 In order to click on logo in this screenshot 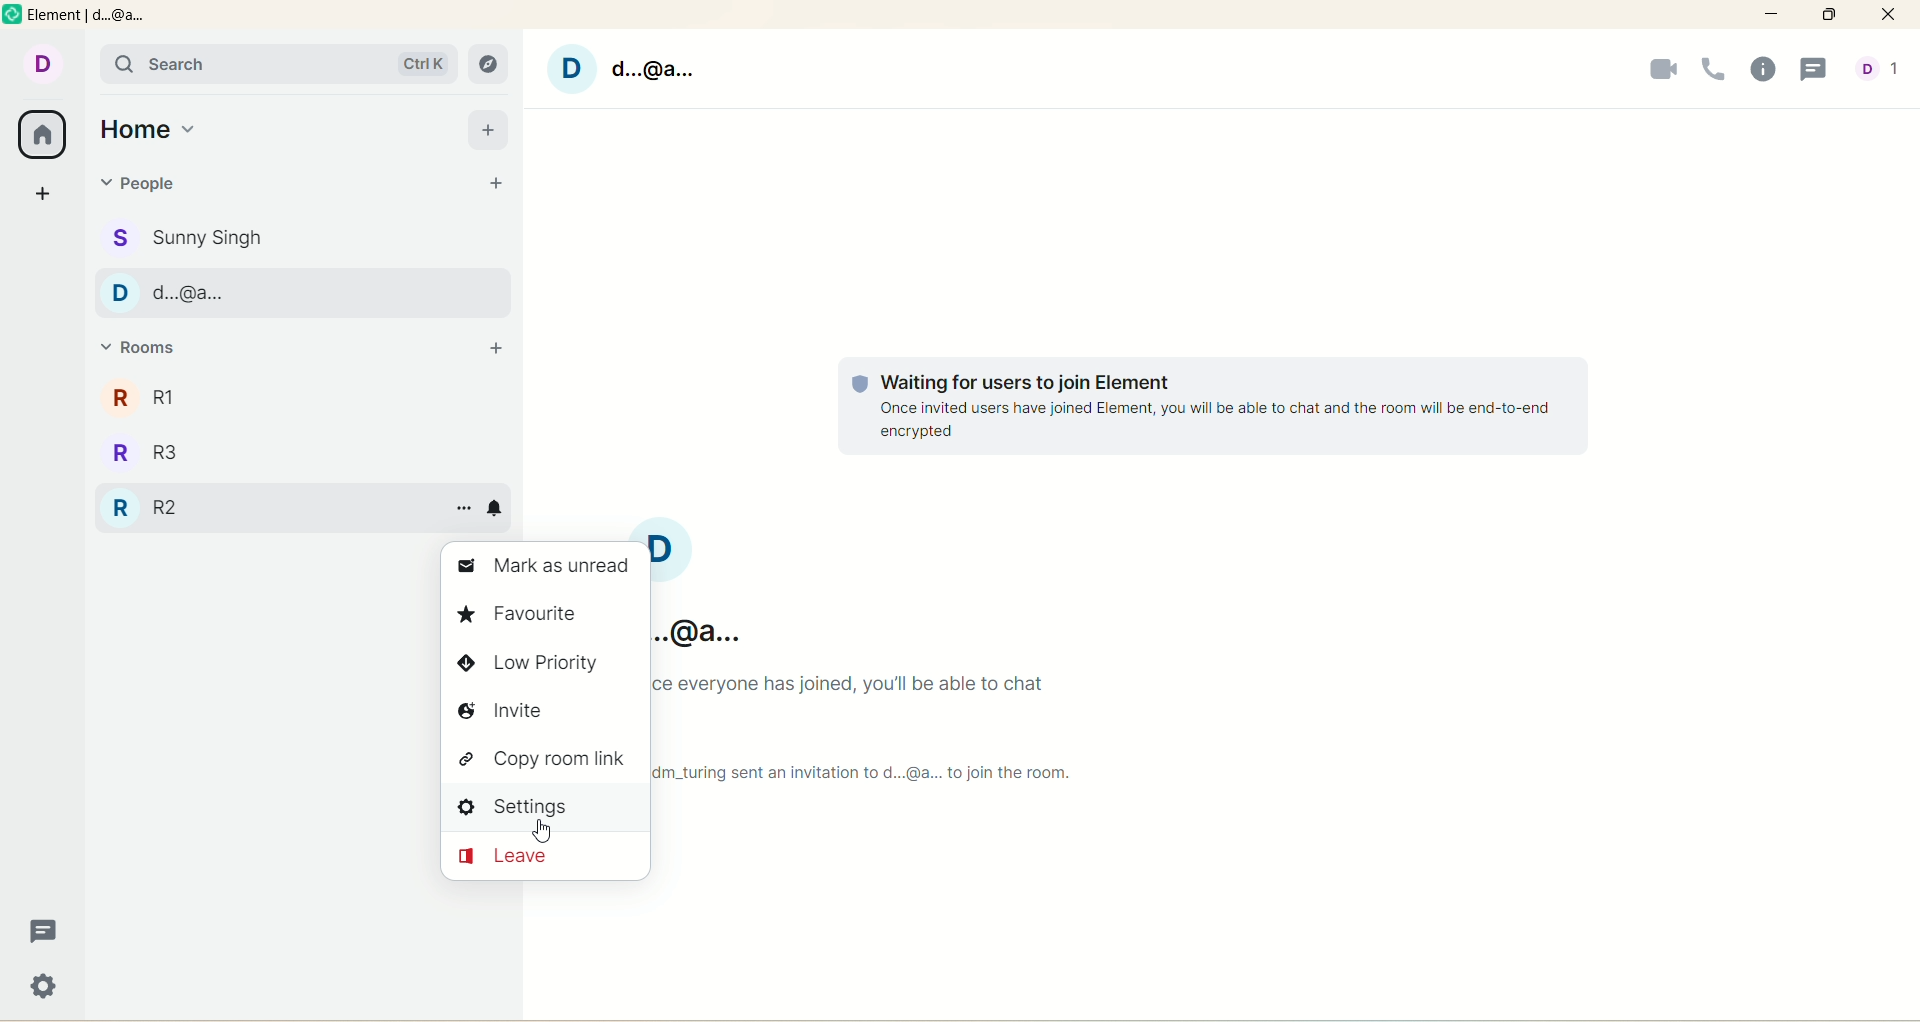, I will do `click(13, 18)`.